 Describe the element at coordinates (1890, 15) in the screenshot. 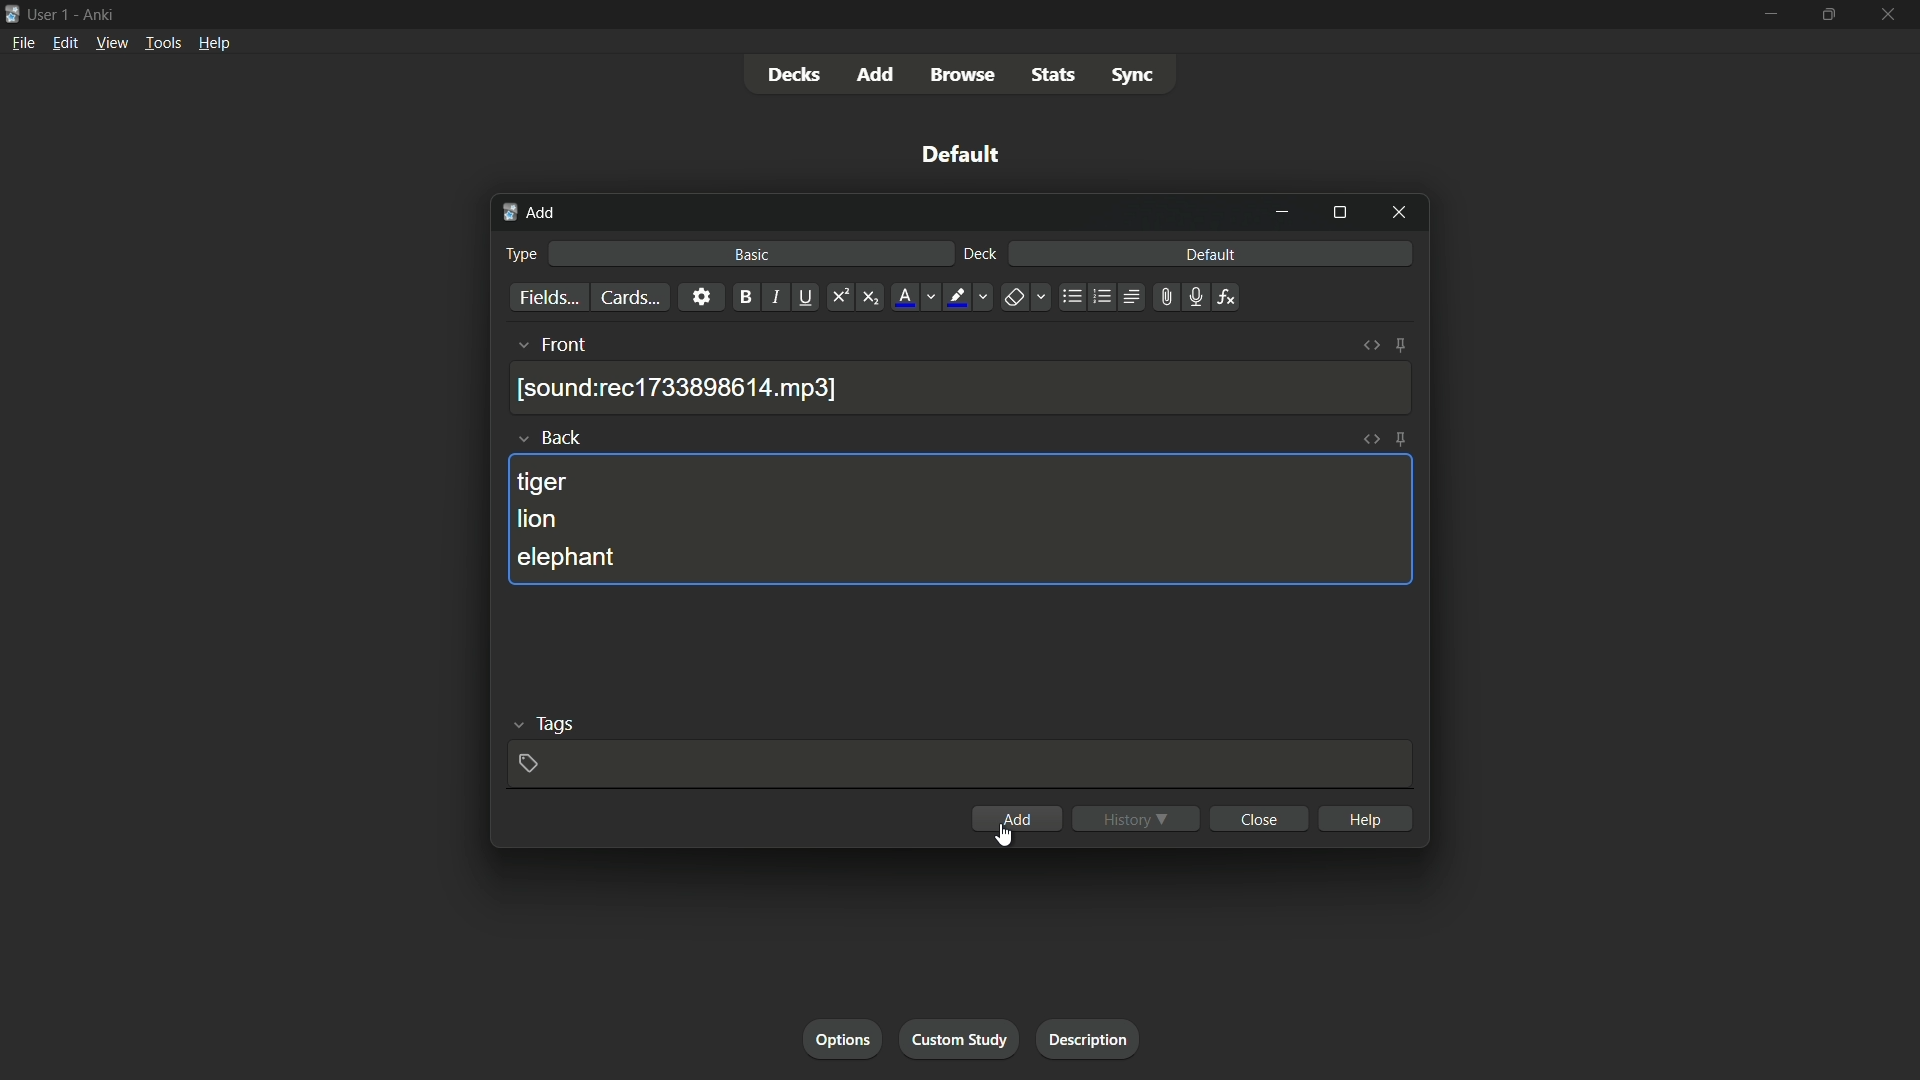

I see `close app` at that location.